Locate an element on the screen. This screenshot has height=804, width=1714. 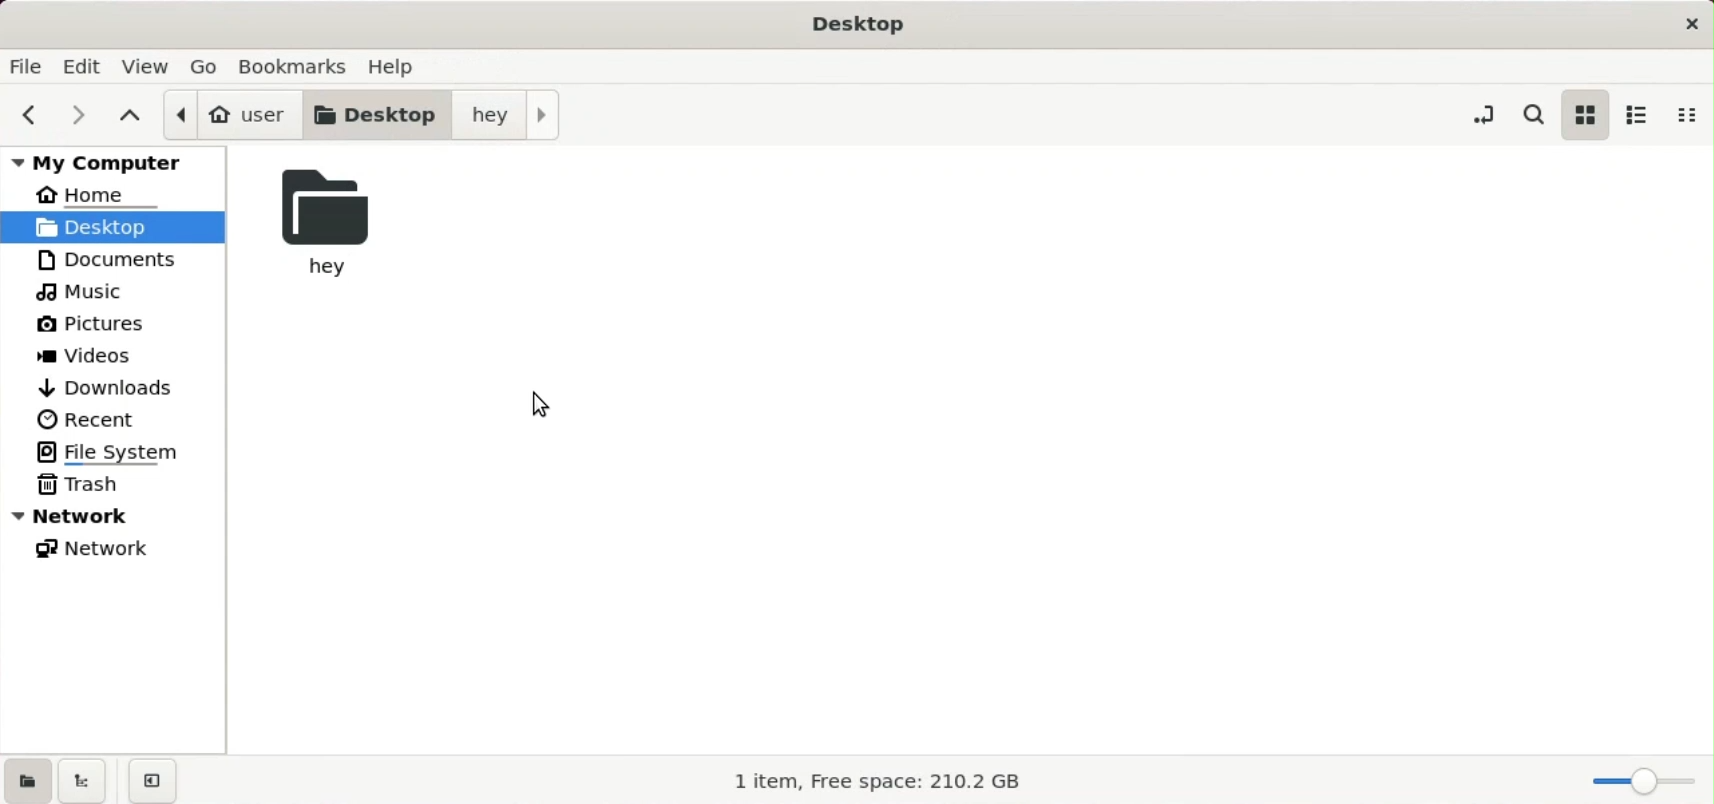
bookmarks is located at coordinates (300, 64).